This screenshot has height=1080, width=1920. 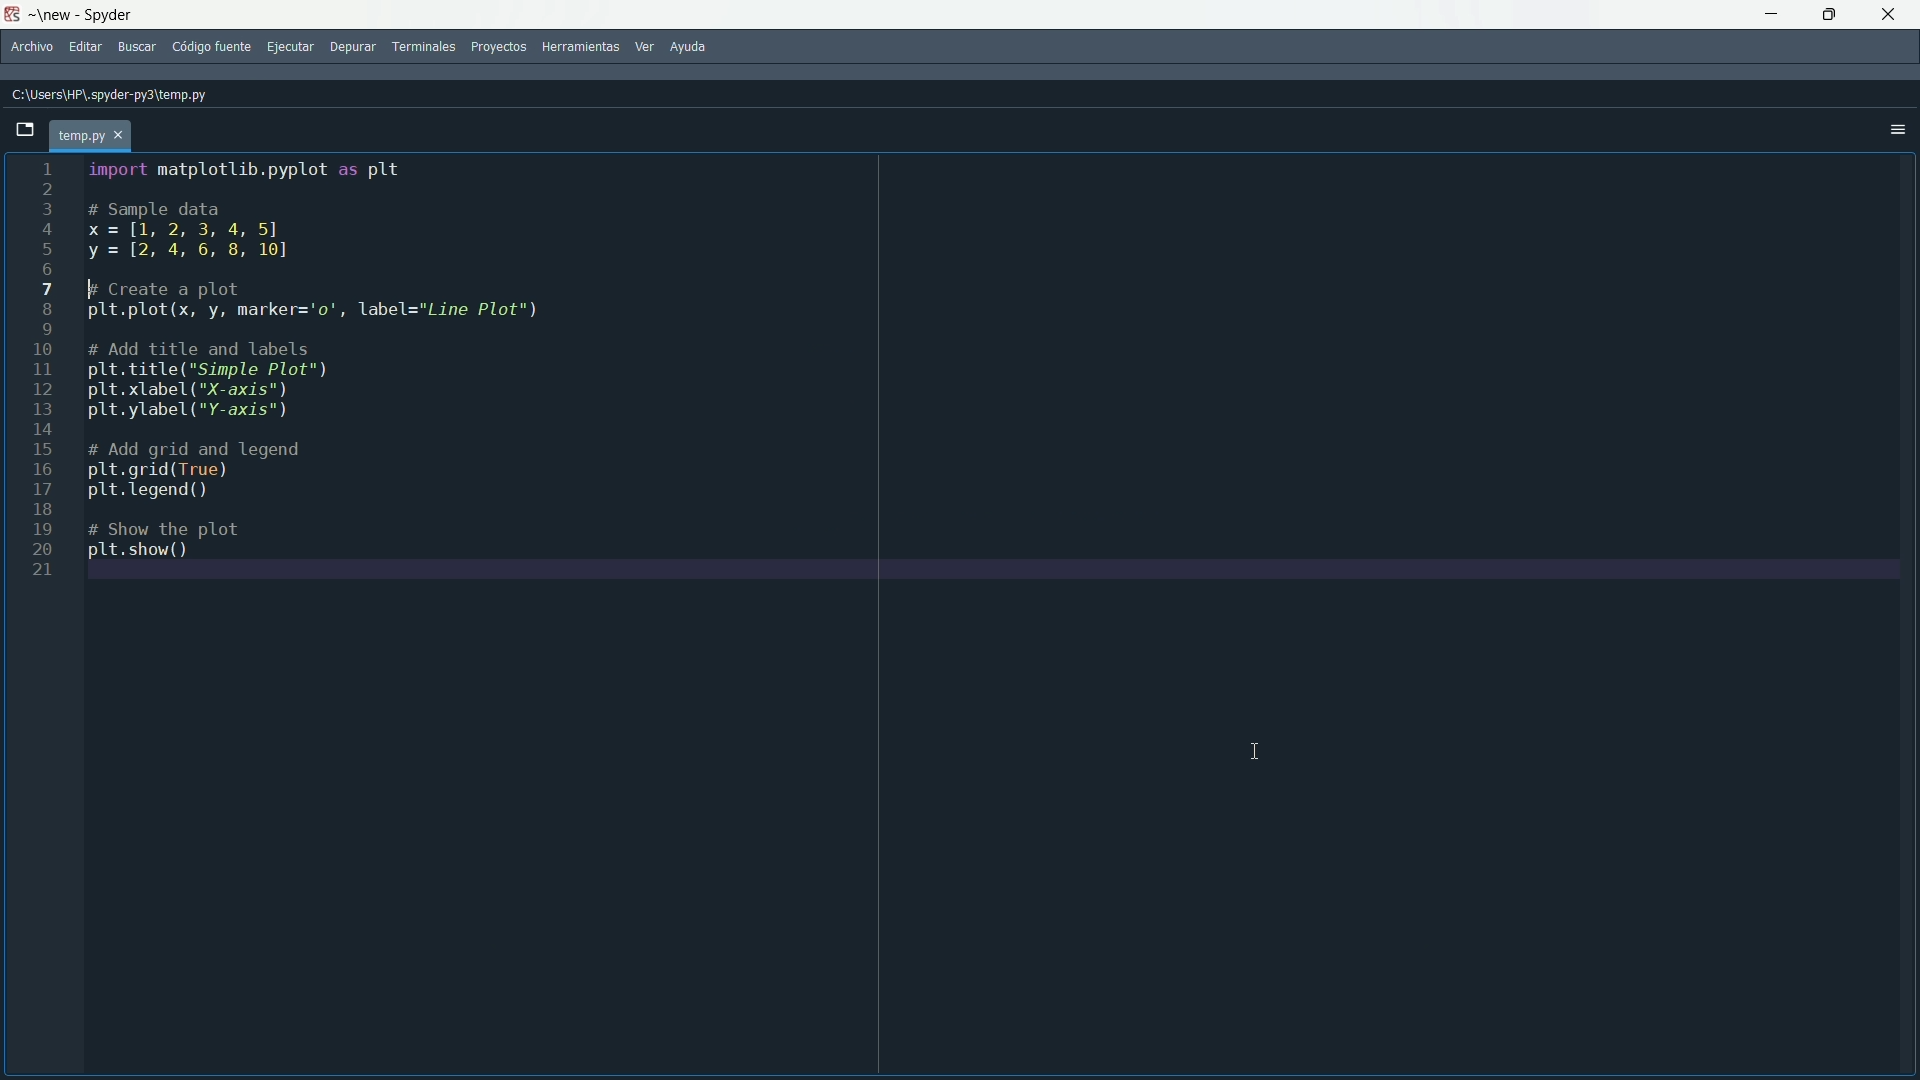 What do you see at coordinates (1898, 129) in the screenshot?
I see `options` at bounding box center [1898, 129].